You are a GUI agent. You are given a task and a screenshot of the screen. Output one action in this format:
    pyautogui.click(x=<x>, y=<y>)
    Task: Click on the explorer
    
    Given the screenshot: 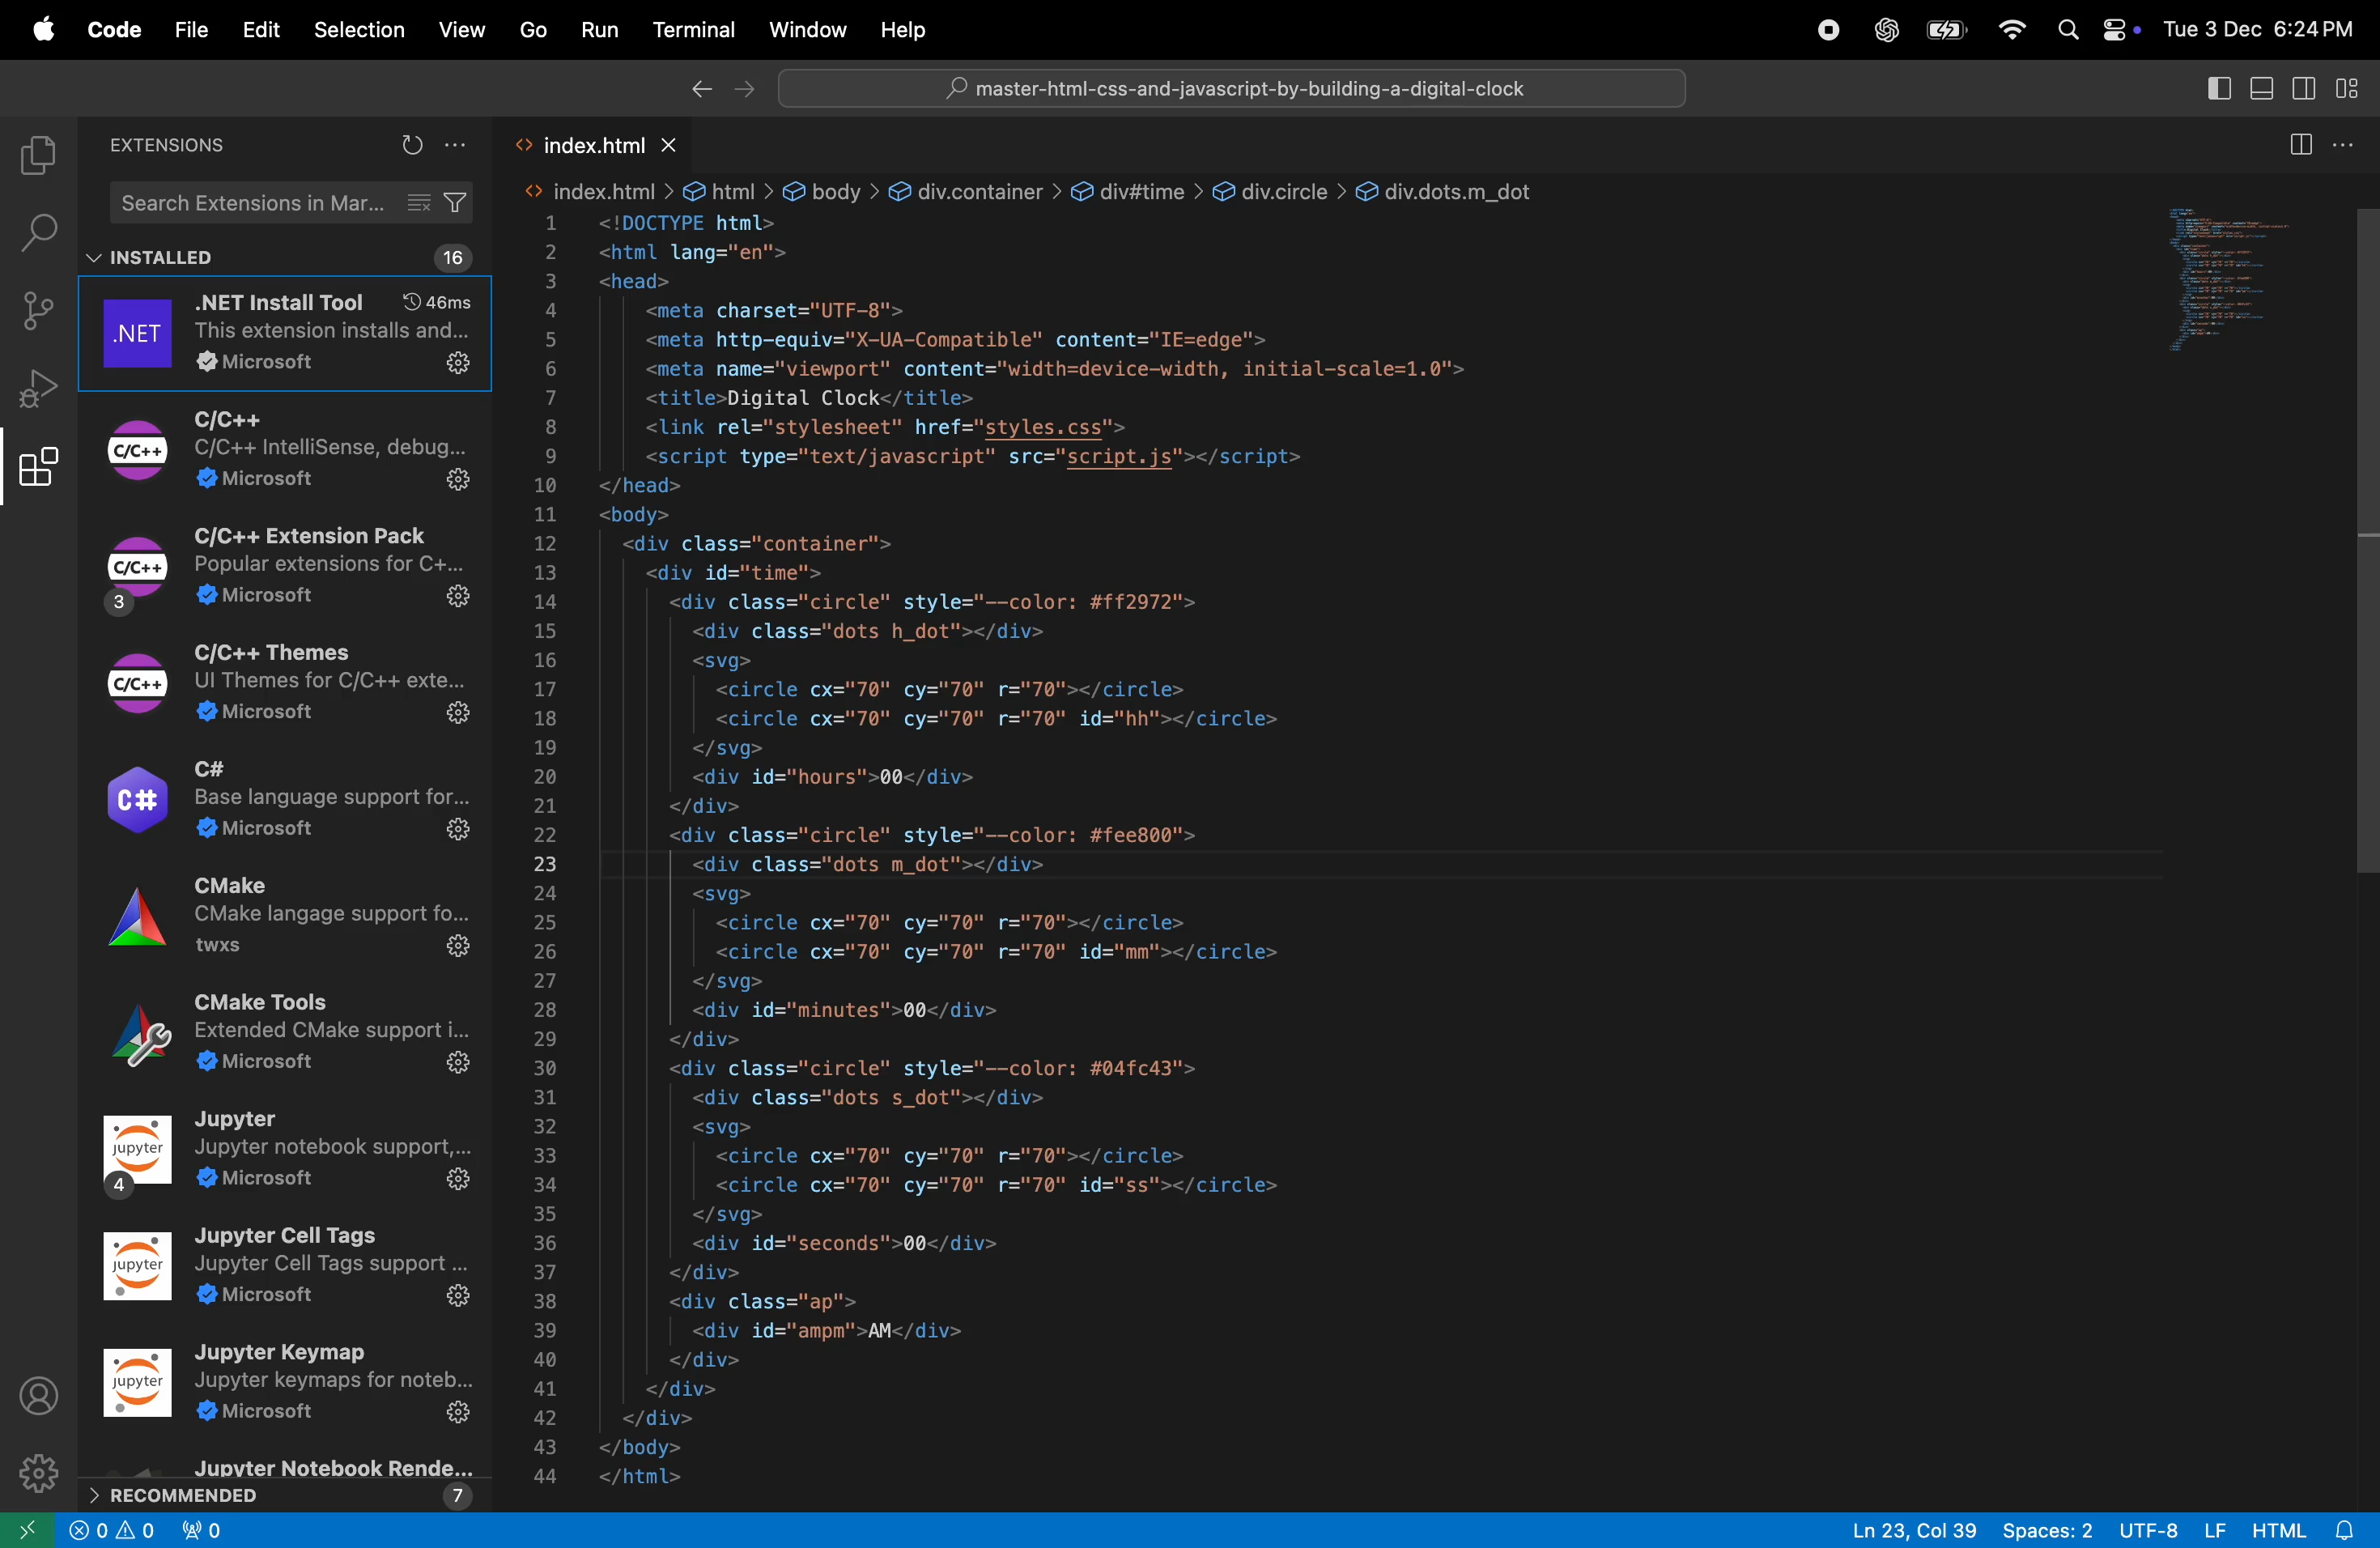 What is the action you would take?
    pyautogui.click(x=38, y=146)
    